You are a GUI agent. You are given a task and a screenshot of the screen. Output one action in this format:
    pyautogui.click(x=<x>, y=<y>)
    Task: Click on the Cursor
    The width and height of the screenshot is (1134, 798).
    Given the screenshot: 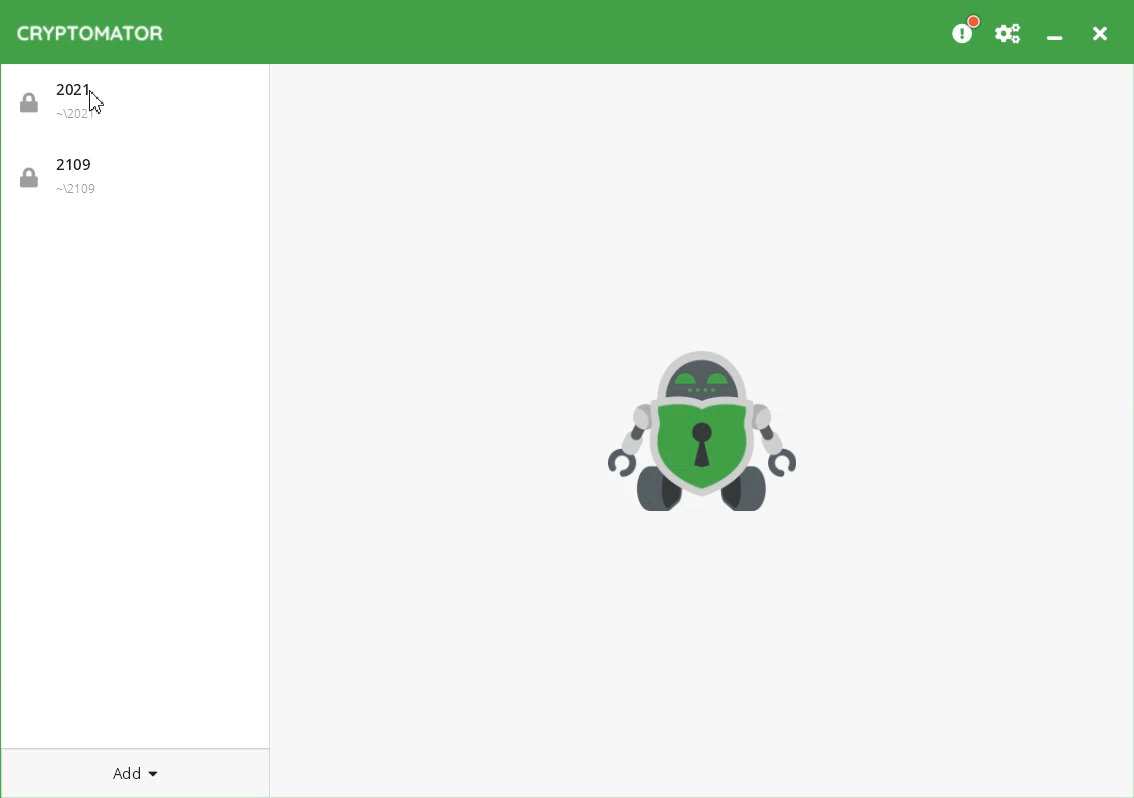 What is the action you would take?
    pyautogui.click(x=93, y=103)
    